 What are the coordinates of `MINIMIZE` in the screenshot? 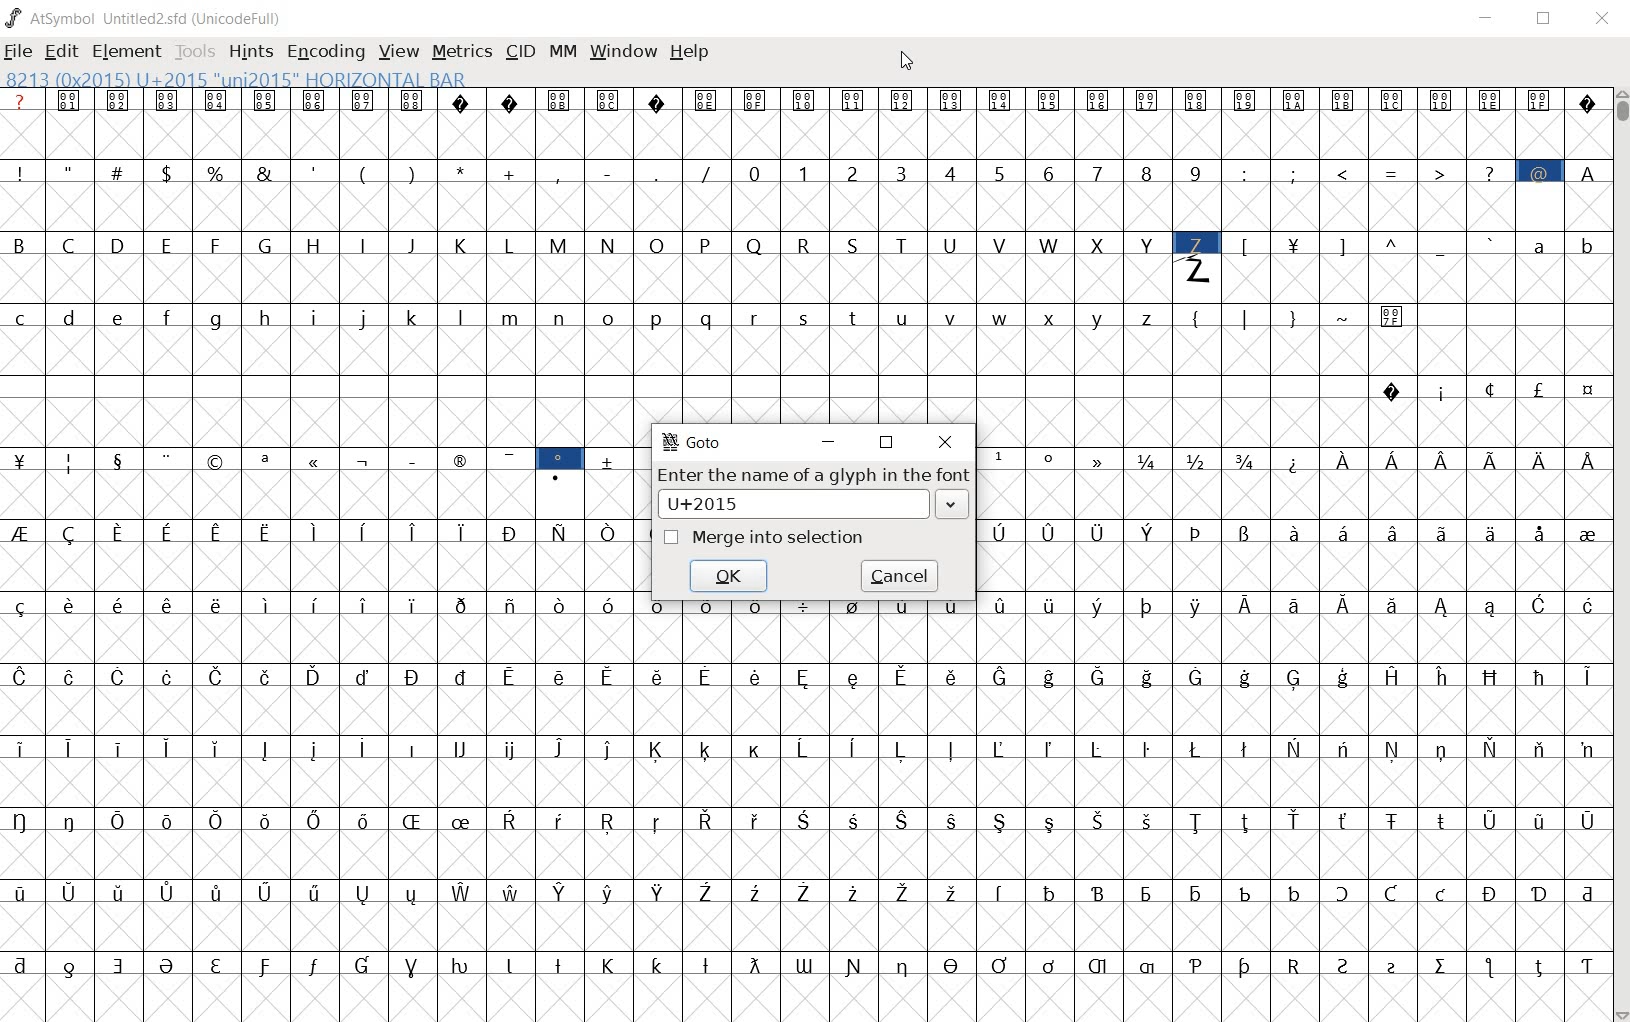 It's located at (829, 442).